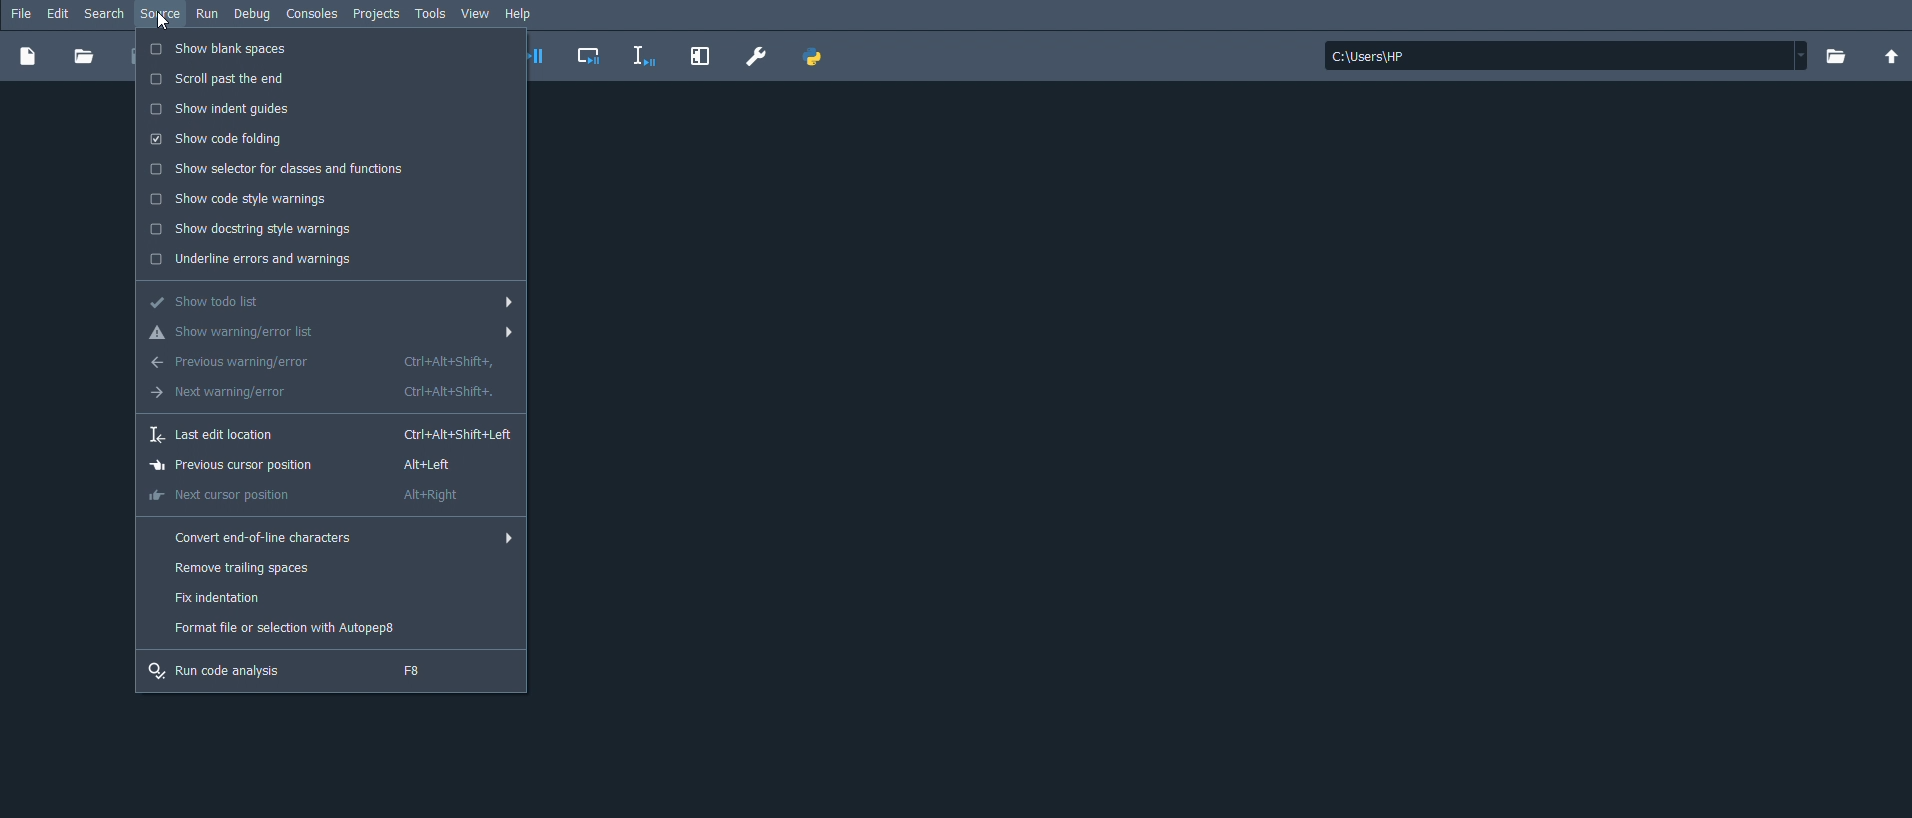 This screenshot has height=818, width=1912. What do you see at coordinates (27, 57) in the screenshot?
I see `New file` at bounding box center [27, 57].